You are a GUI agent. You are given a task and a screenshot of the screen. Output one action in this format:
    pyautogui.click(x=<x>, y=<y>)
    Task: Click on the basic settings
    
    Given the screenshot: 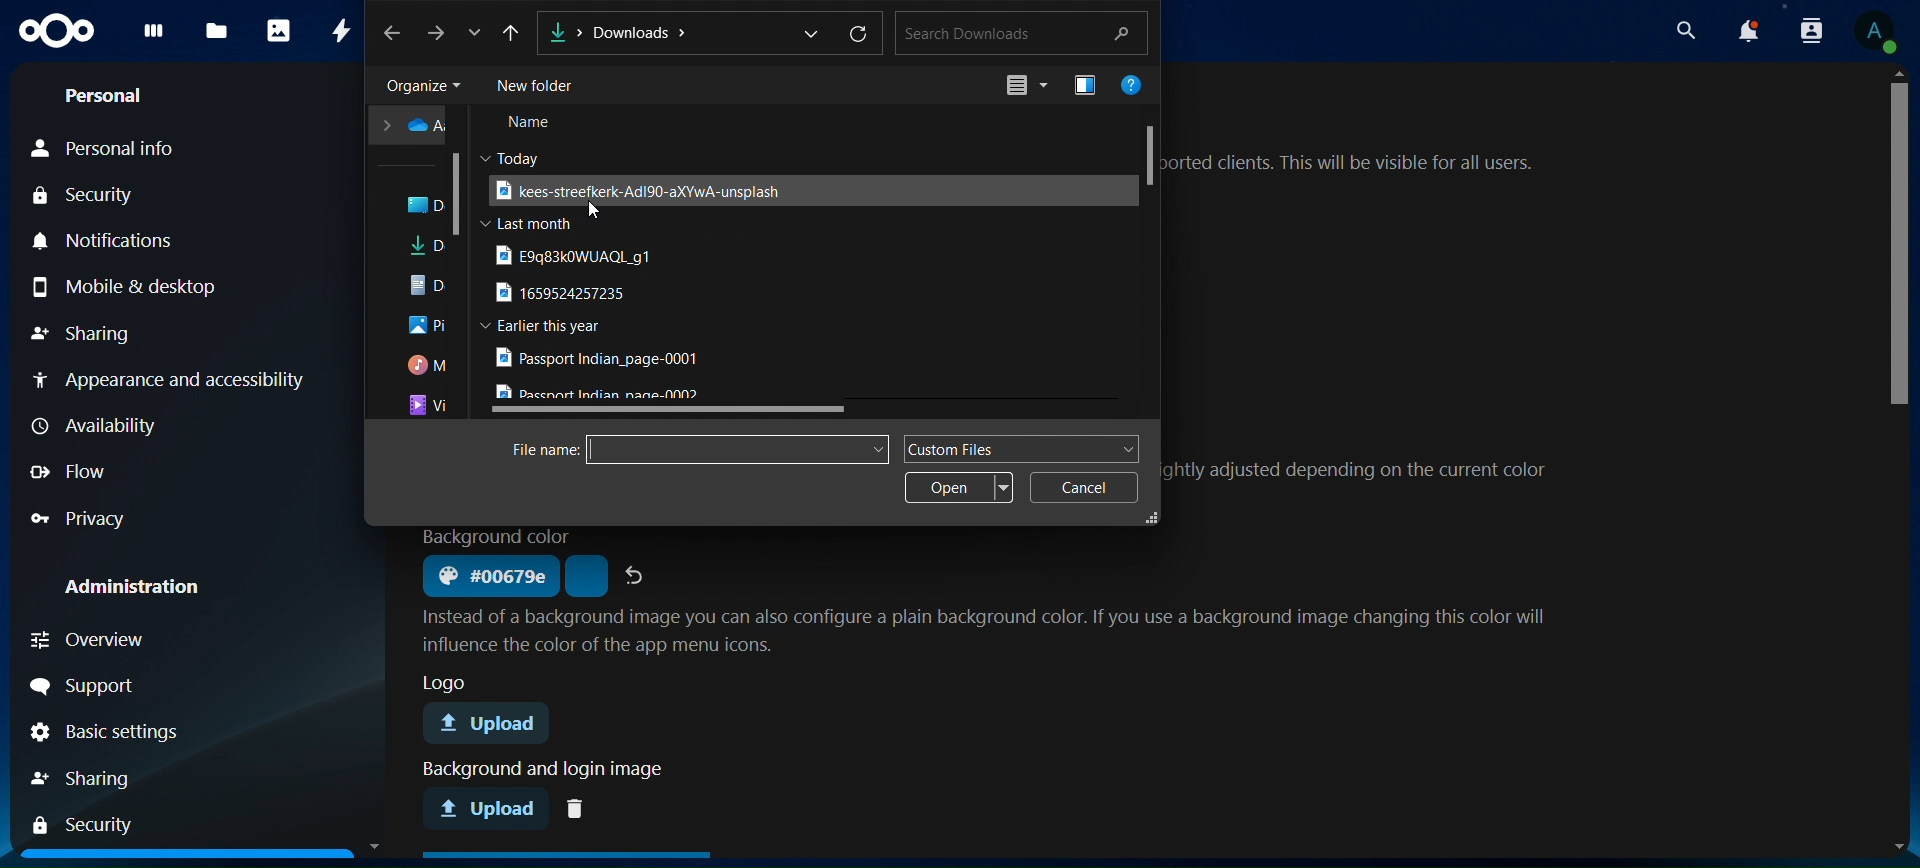 What is the action you would take?
    pyautogui.click(x=137, y=734)
    